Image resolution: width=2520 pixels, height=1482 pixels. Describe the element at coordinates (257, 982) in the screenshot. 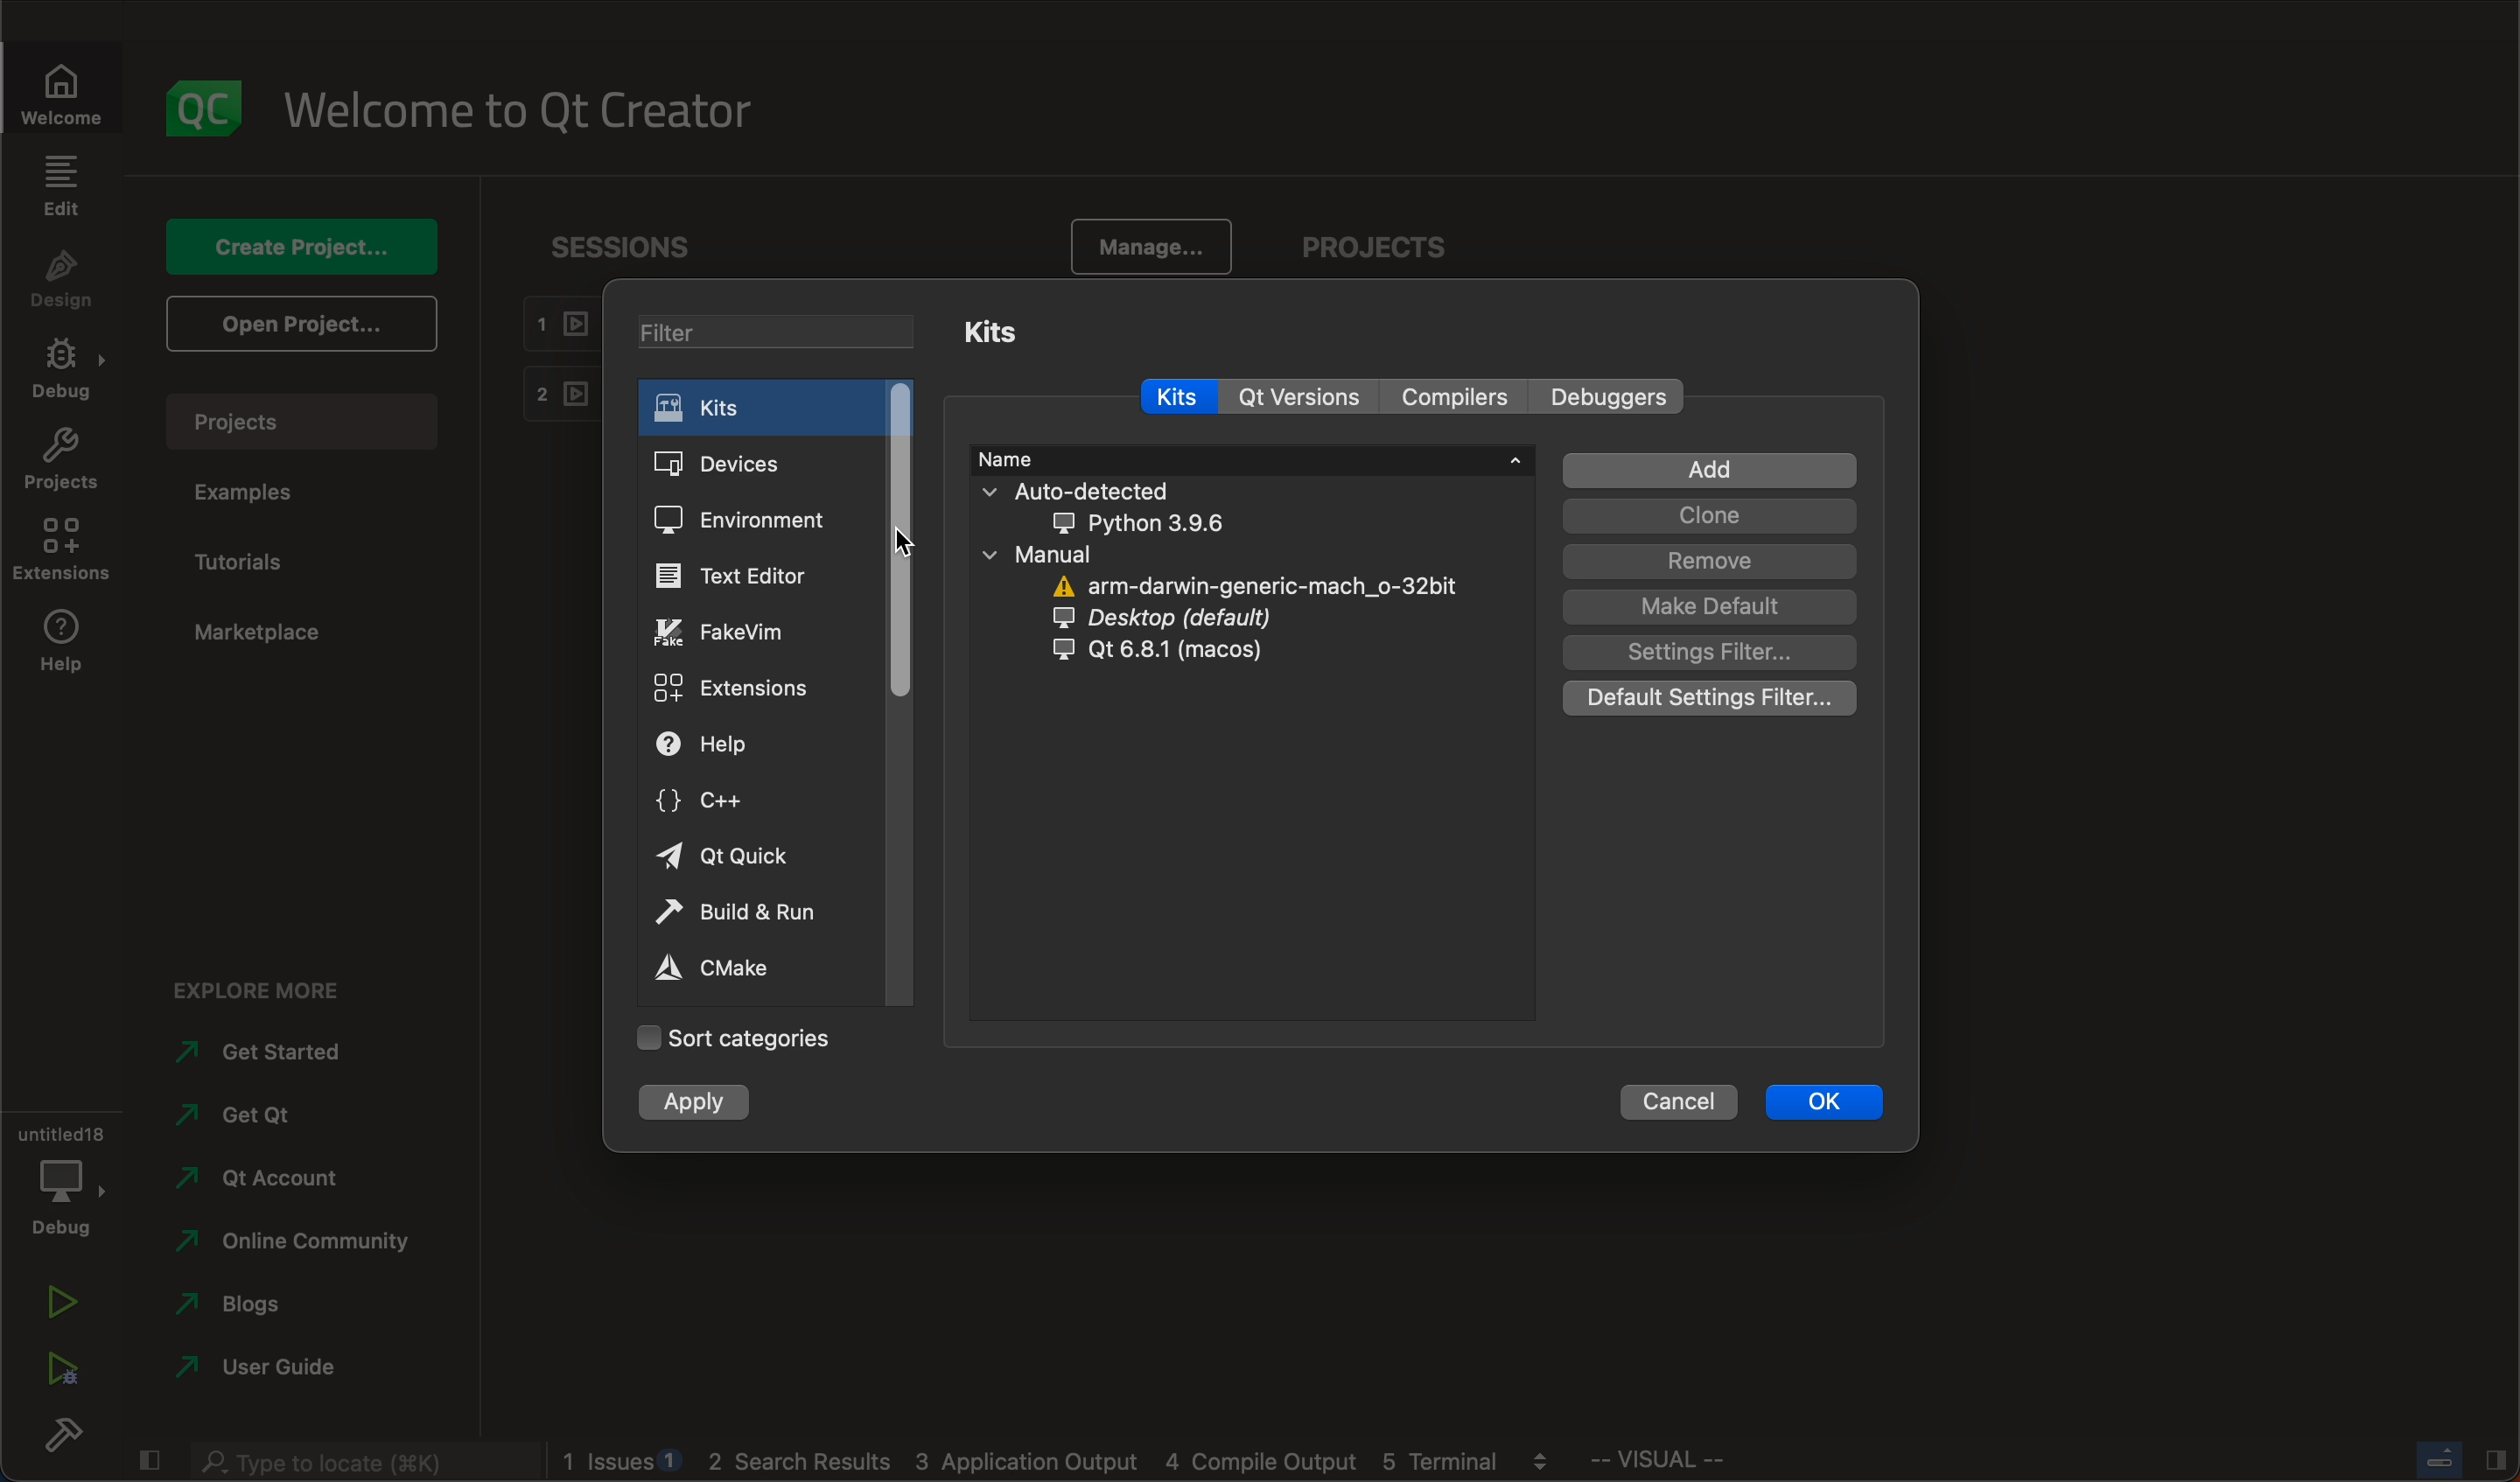

I see `explore` at that location.